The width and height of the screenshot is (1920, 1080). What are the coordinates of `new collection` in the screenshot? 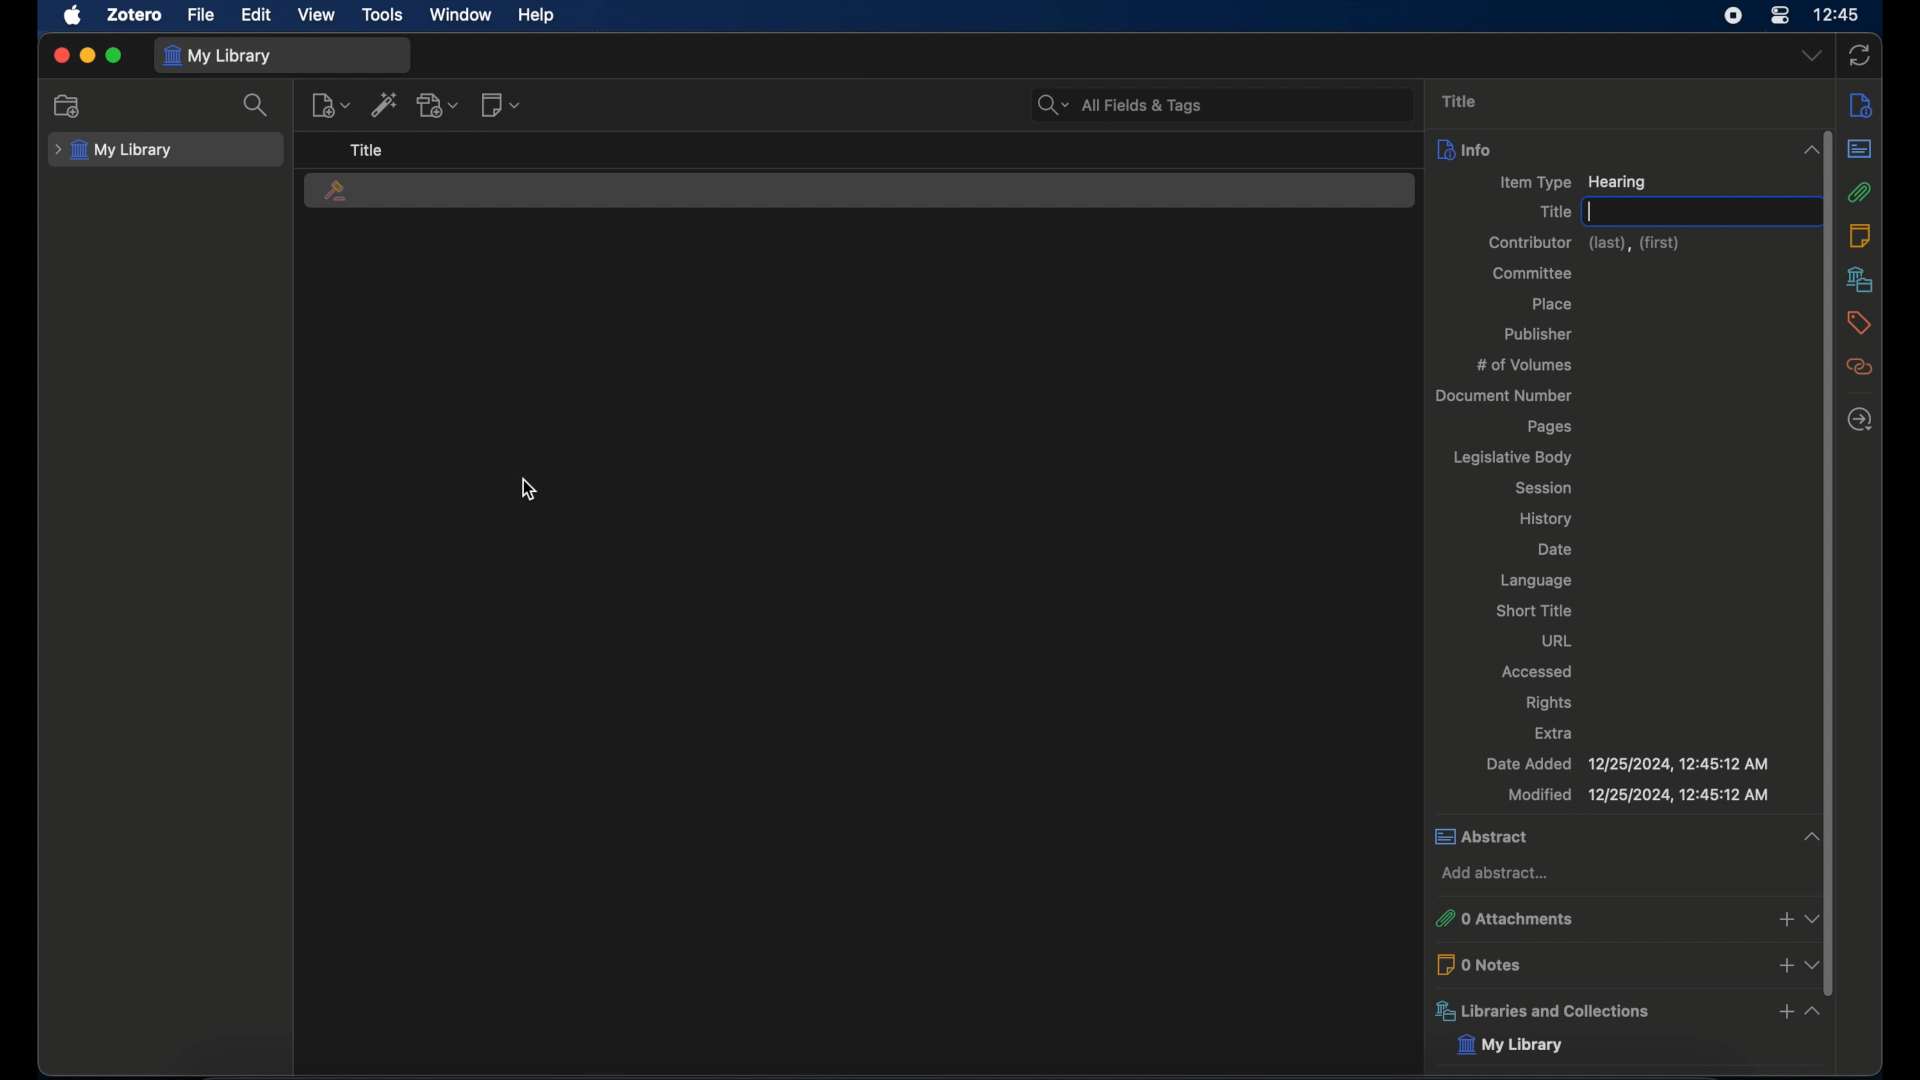 It's located at (70, 106).